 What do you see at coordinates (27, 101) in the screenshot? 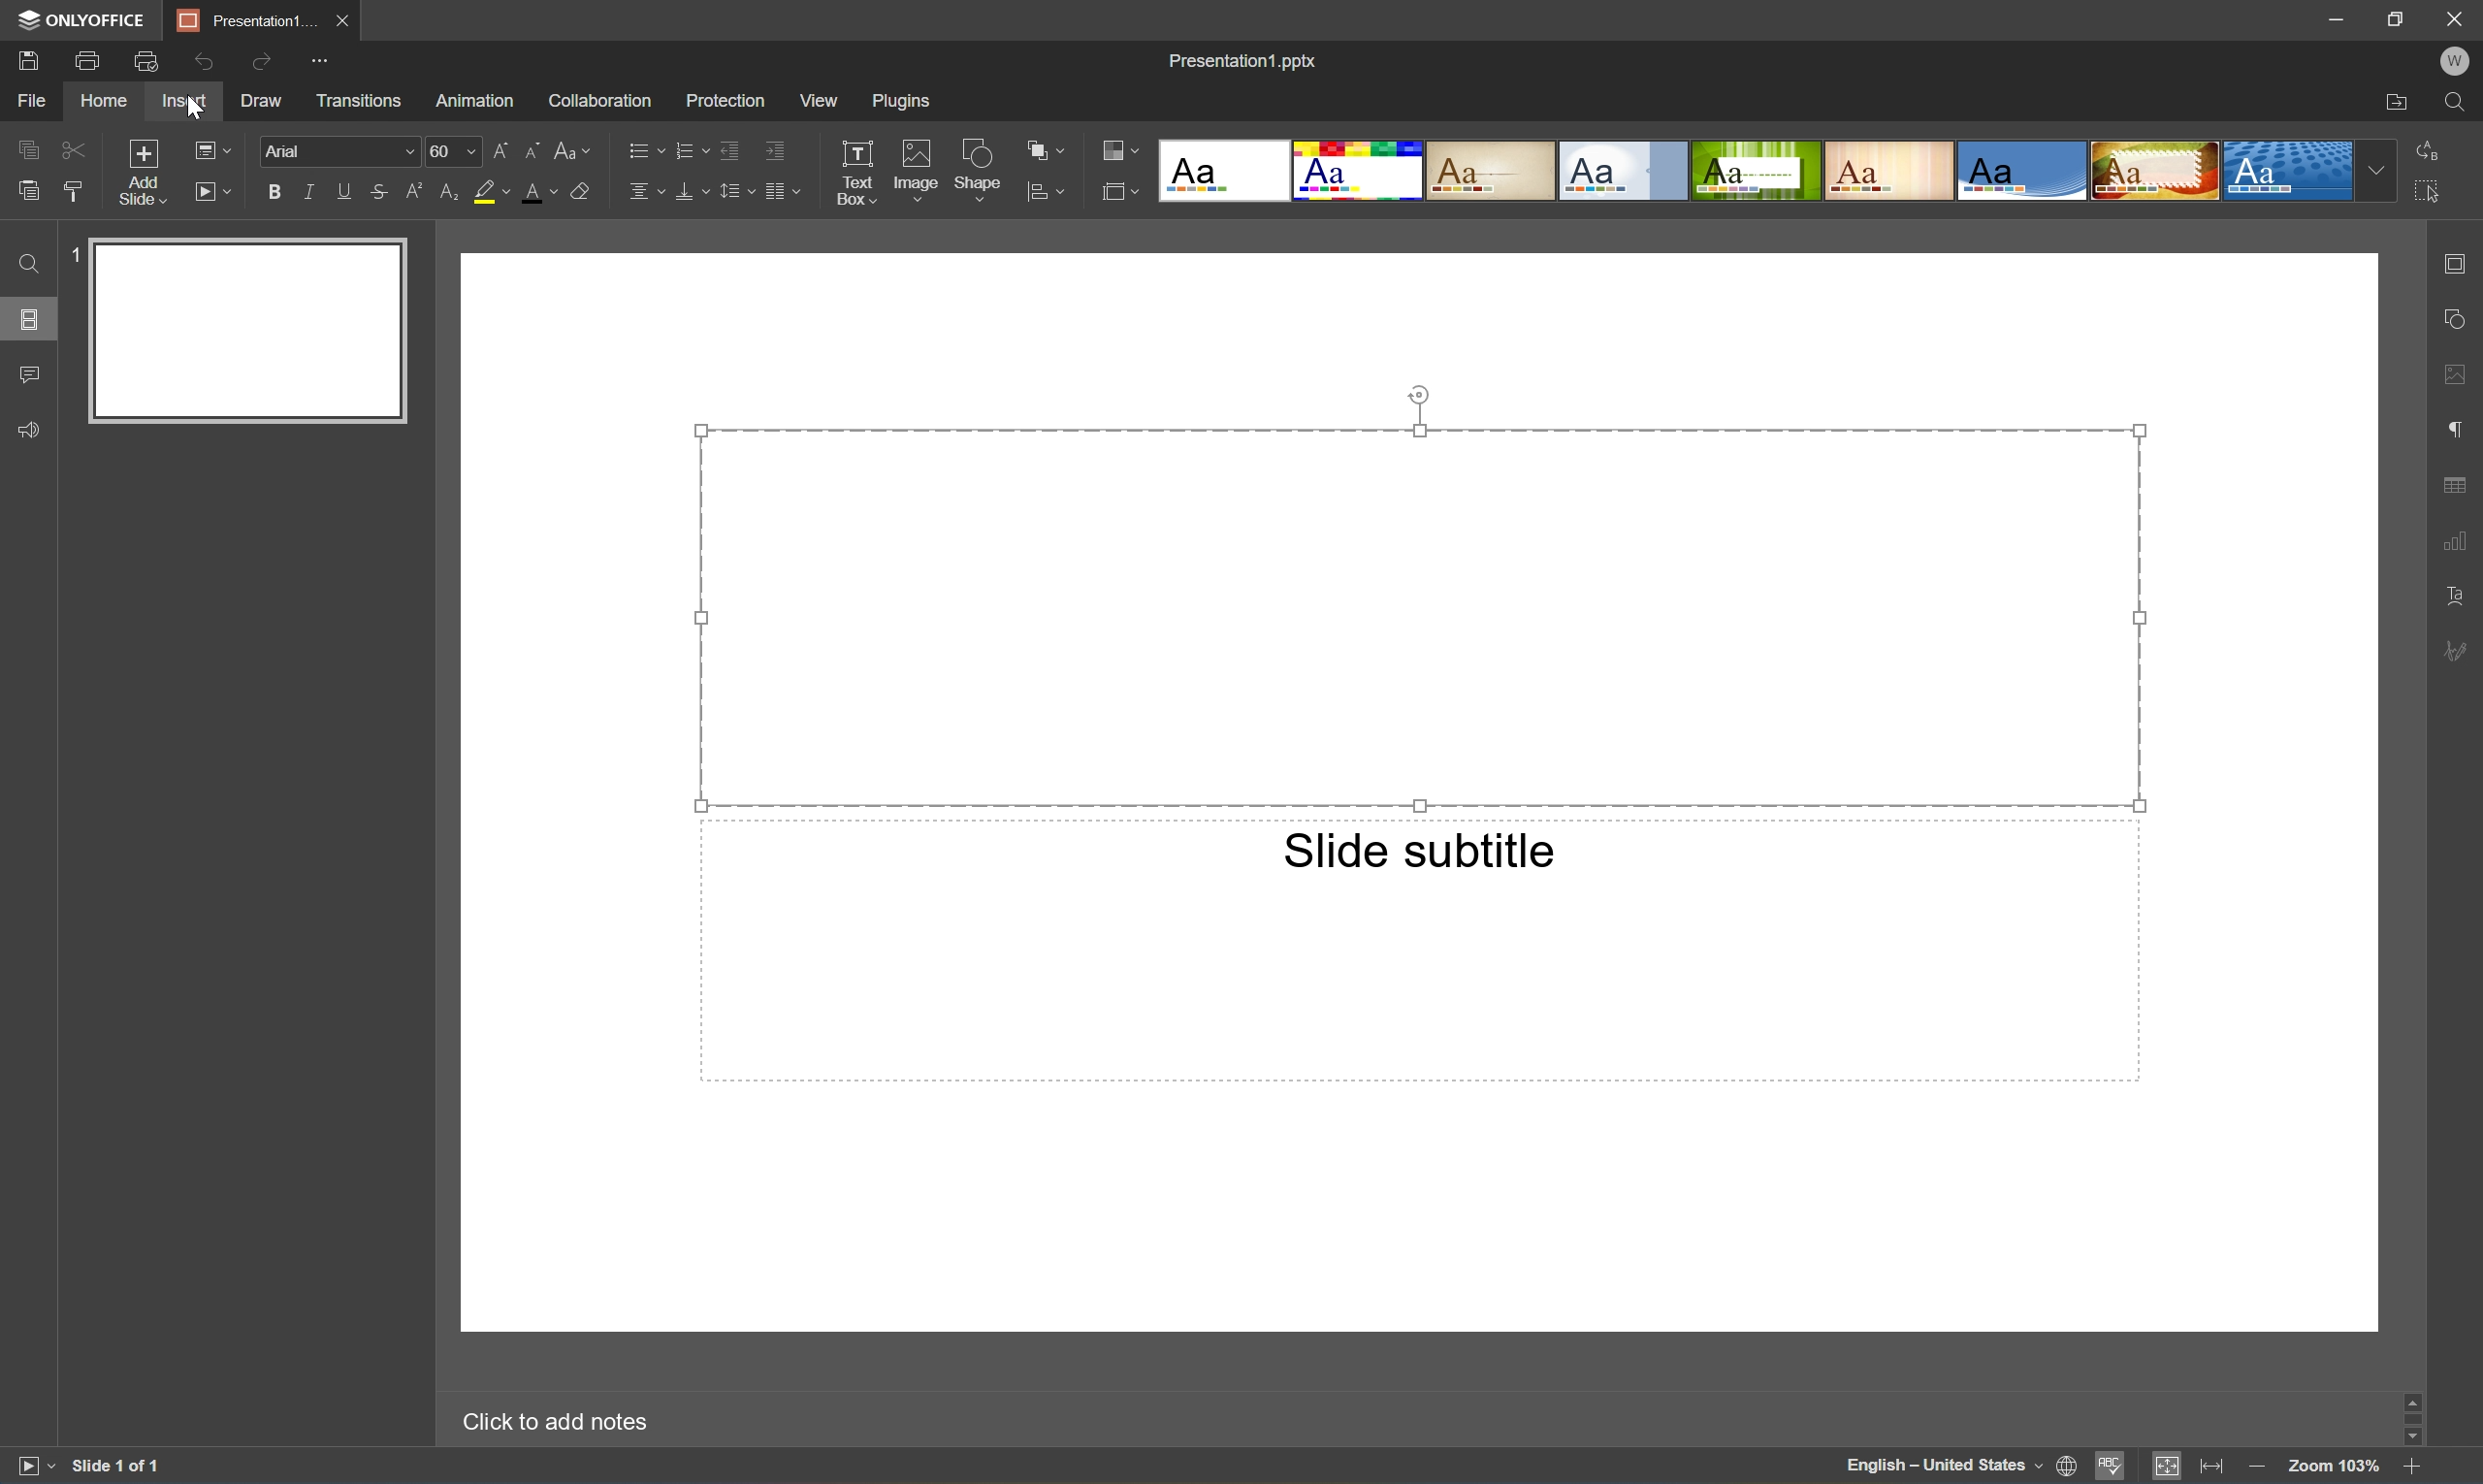
I see `File` at bounding box center [27, 101].